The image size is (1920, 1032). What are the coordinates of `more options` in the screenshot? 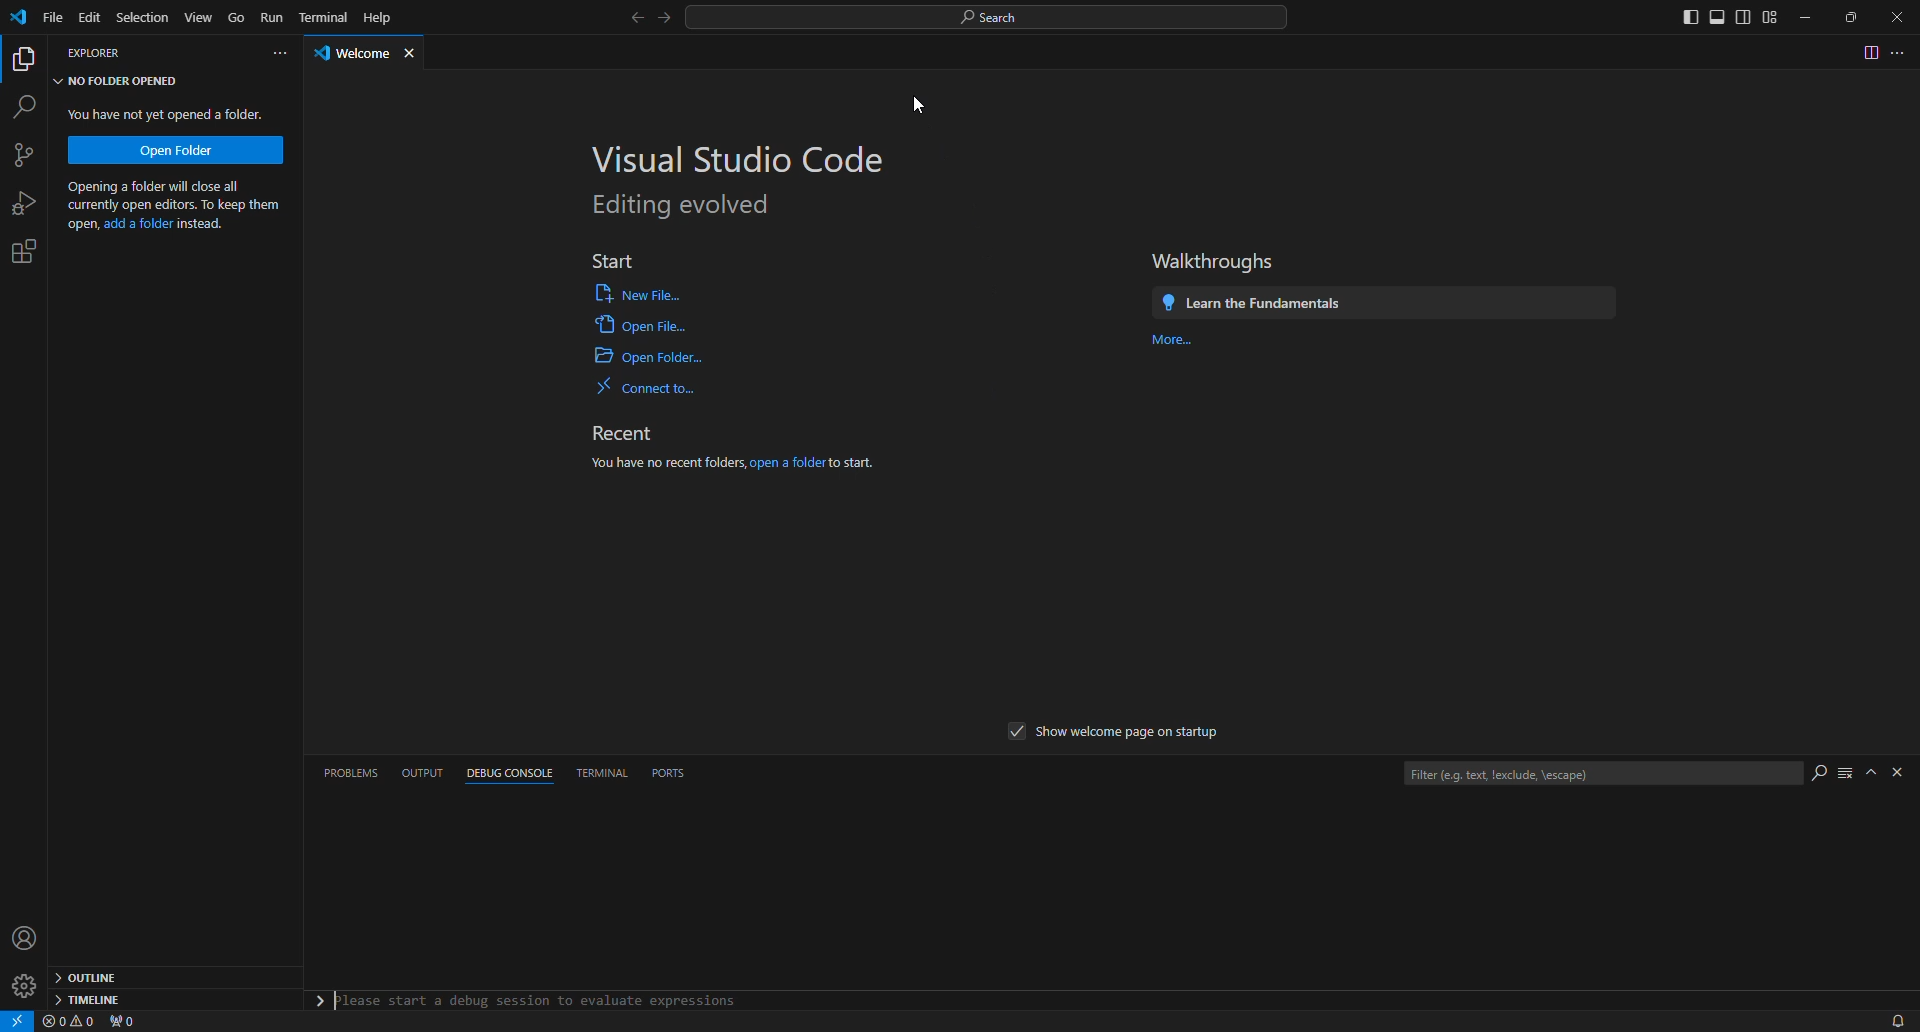 It's located at (1903, 54).